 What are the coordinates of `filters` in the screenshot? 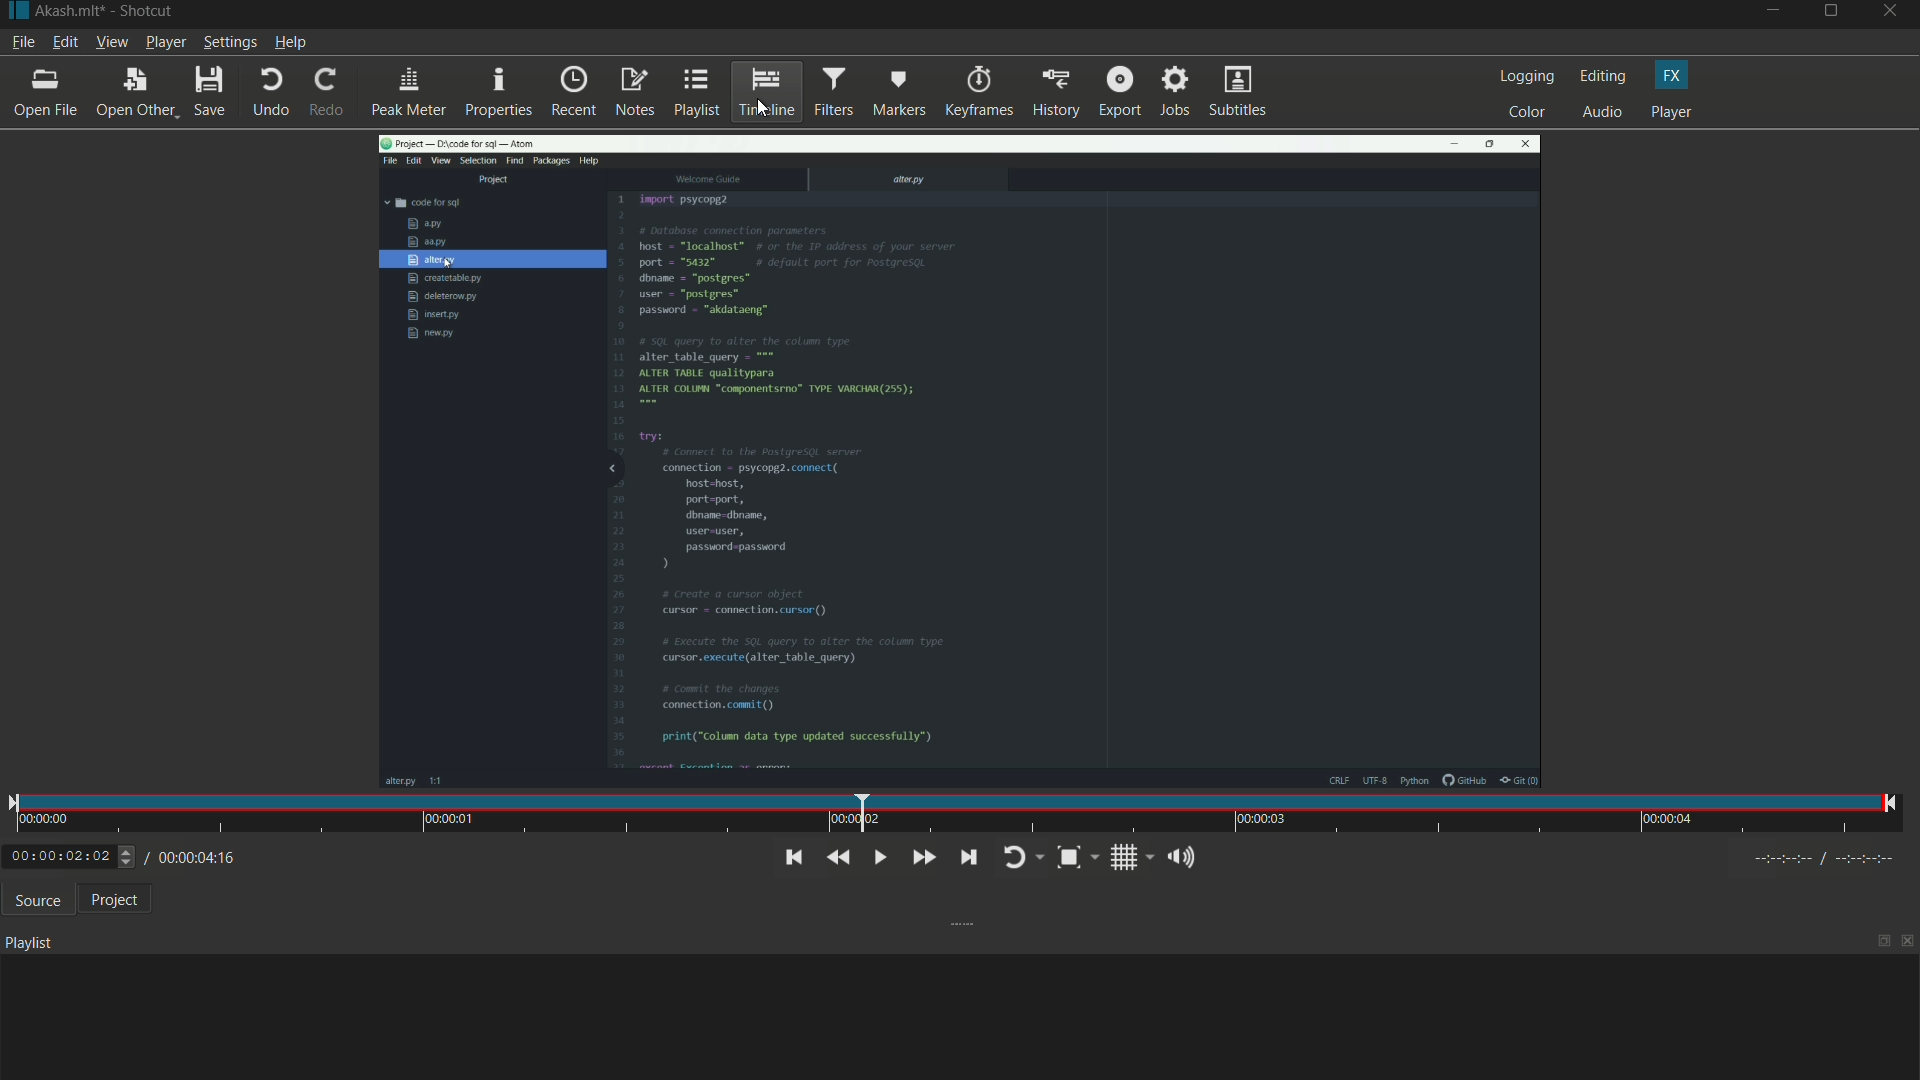 It's located at (833, 91).